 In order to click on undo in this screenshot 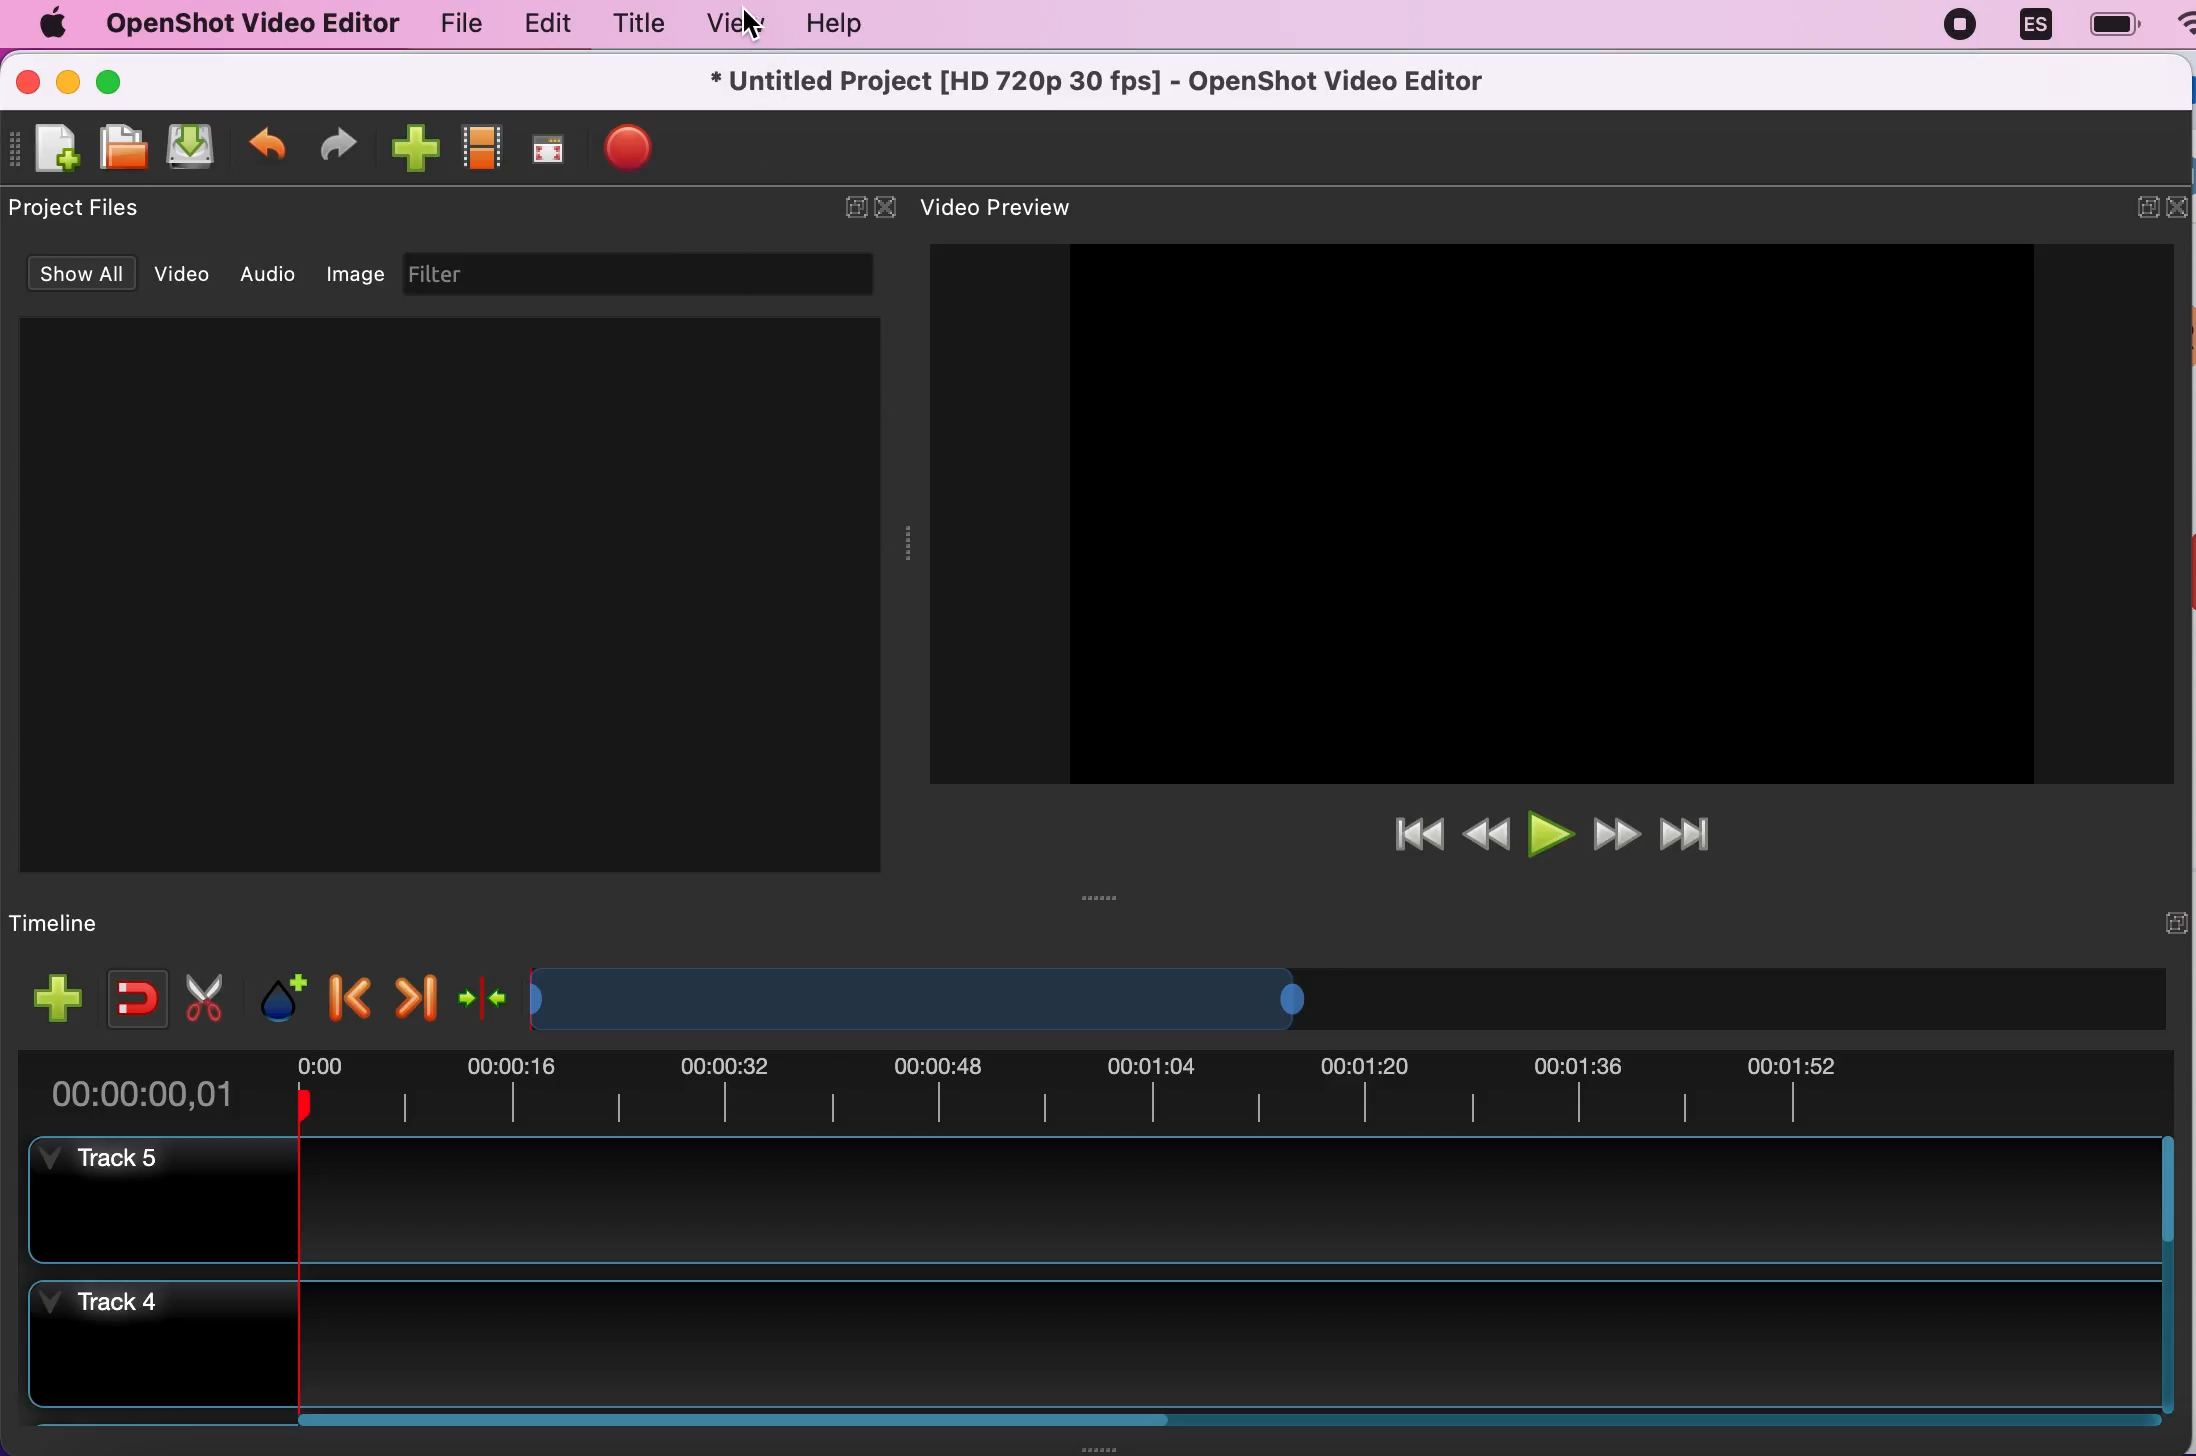, I will do `click(268, 139)`.